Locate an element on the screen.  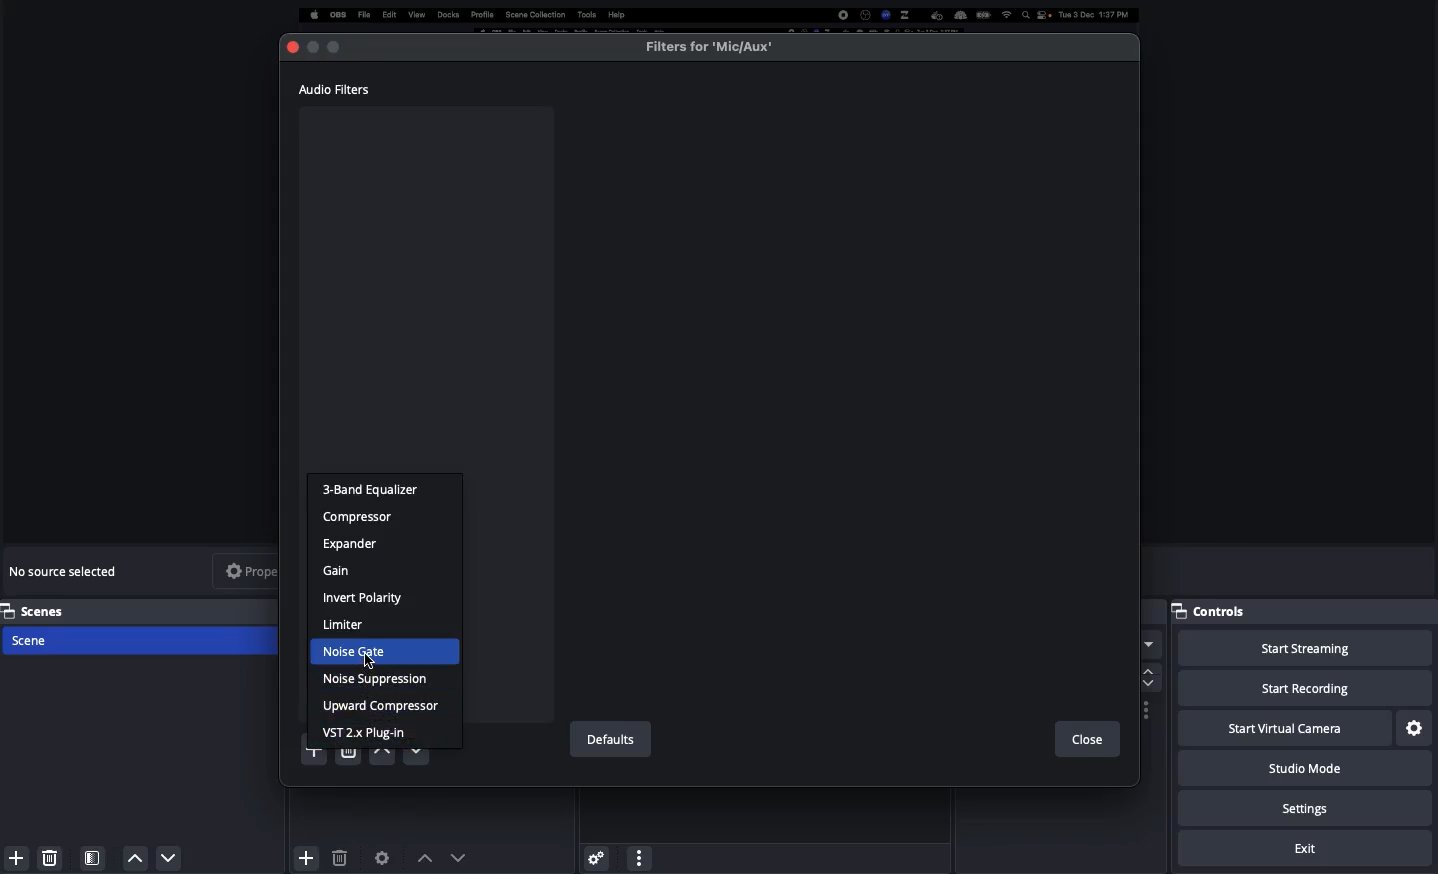
Limiter is located at coordinates (346, 626).